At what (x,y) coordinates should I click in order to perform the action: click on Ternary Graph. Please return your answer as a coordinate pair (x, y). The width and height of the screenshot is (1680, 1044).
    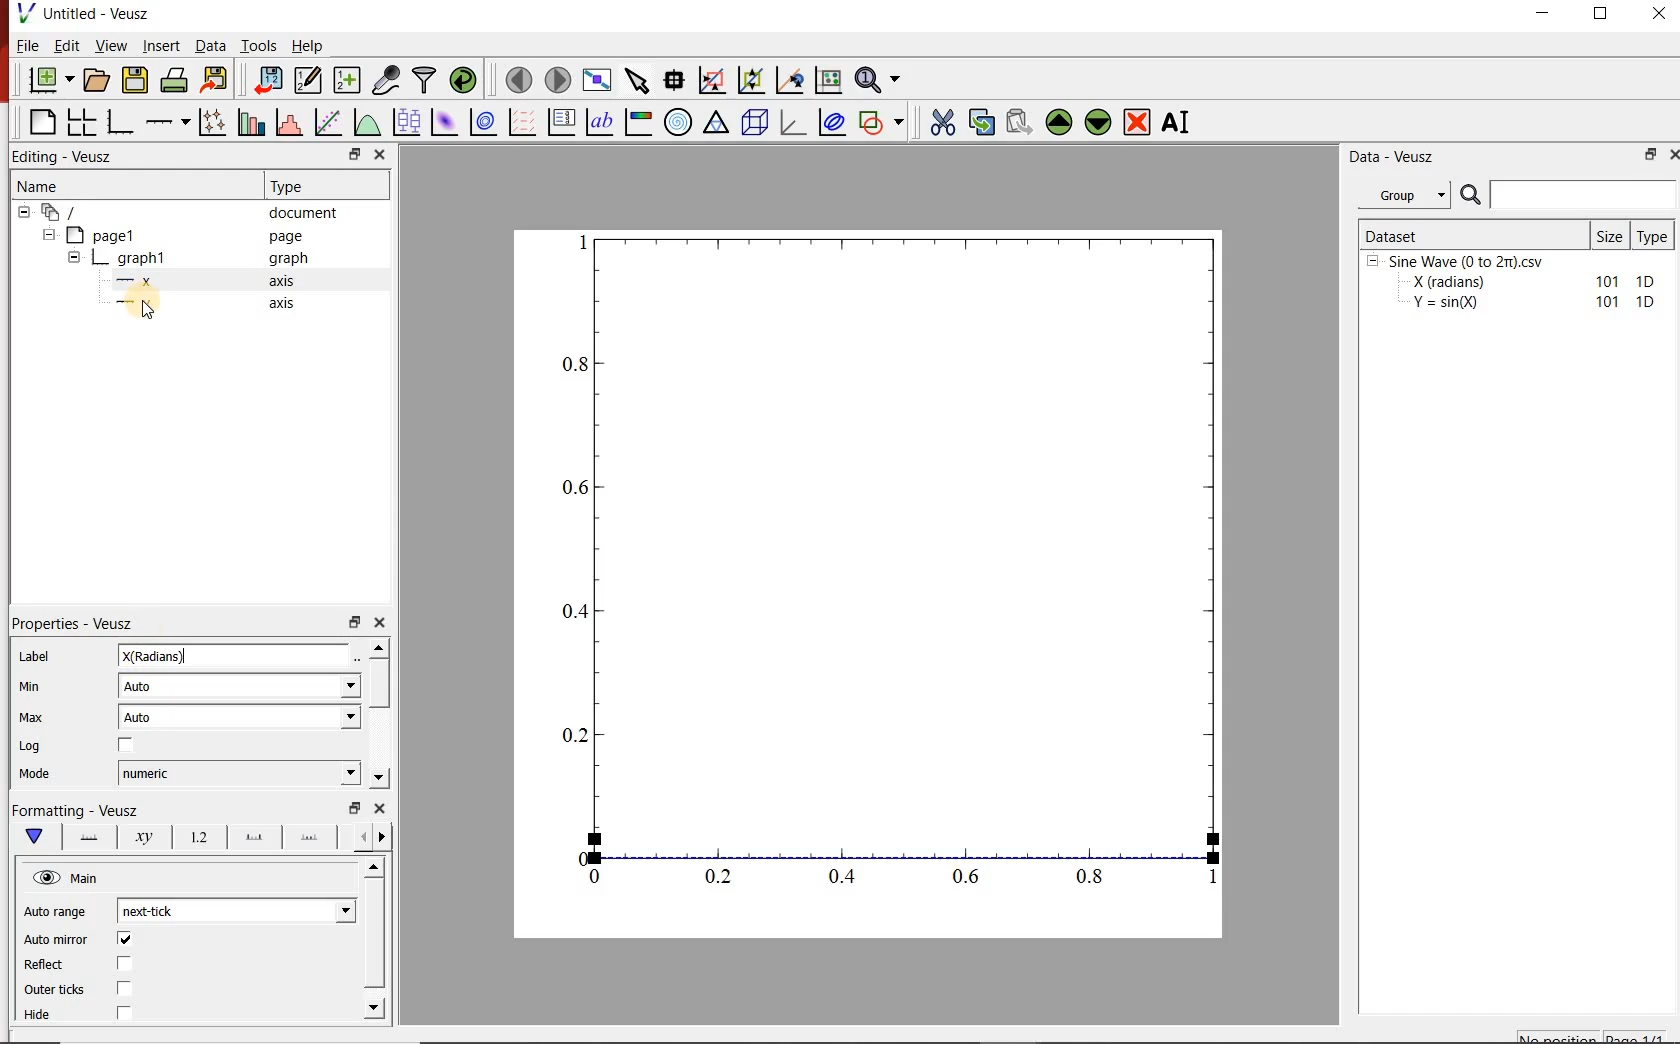
    Looking at the image, I should click on (717, 122).